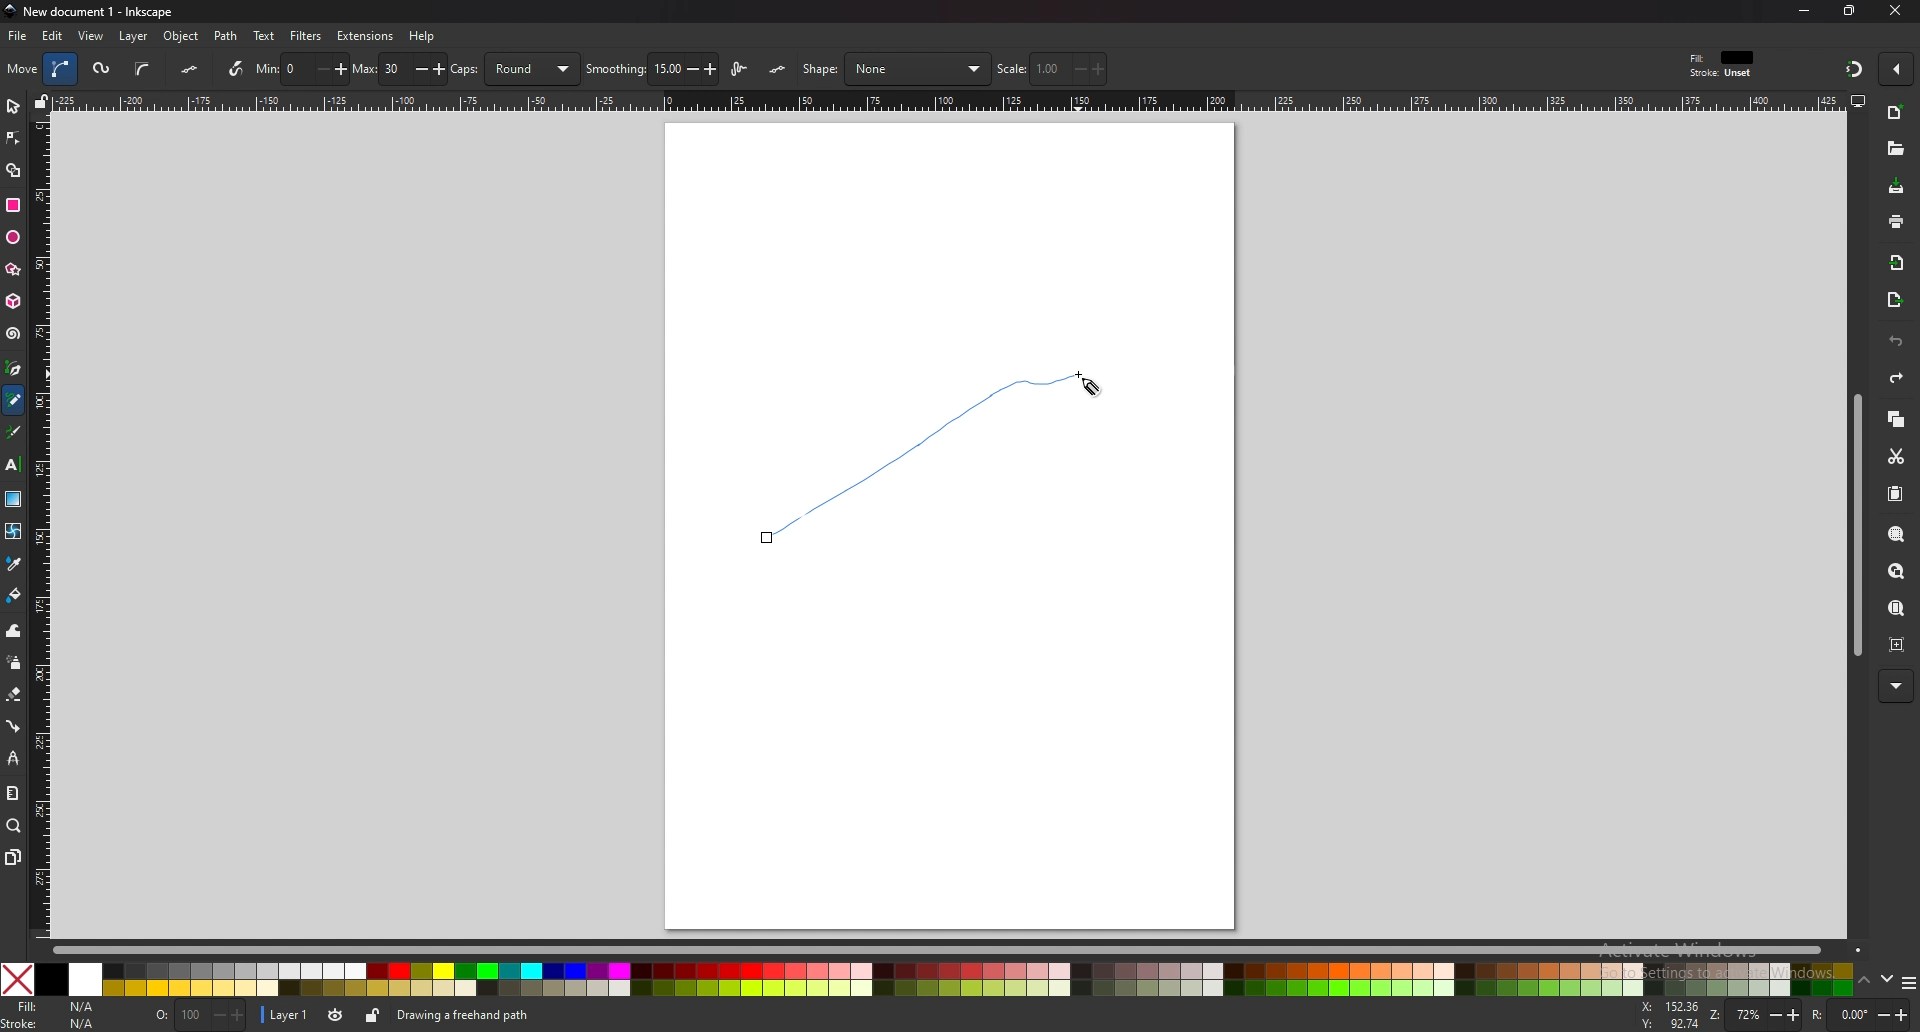 Image resolution: width=1920 pixels, height=1032 pixels. I want to click on shape, so click(895, 69).